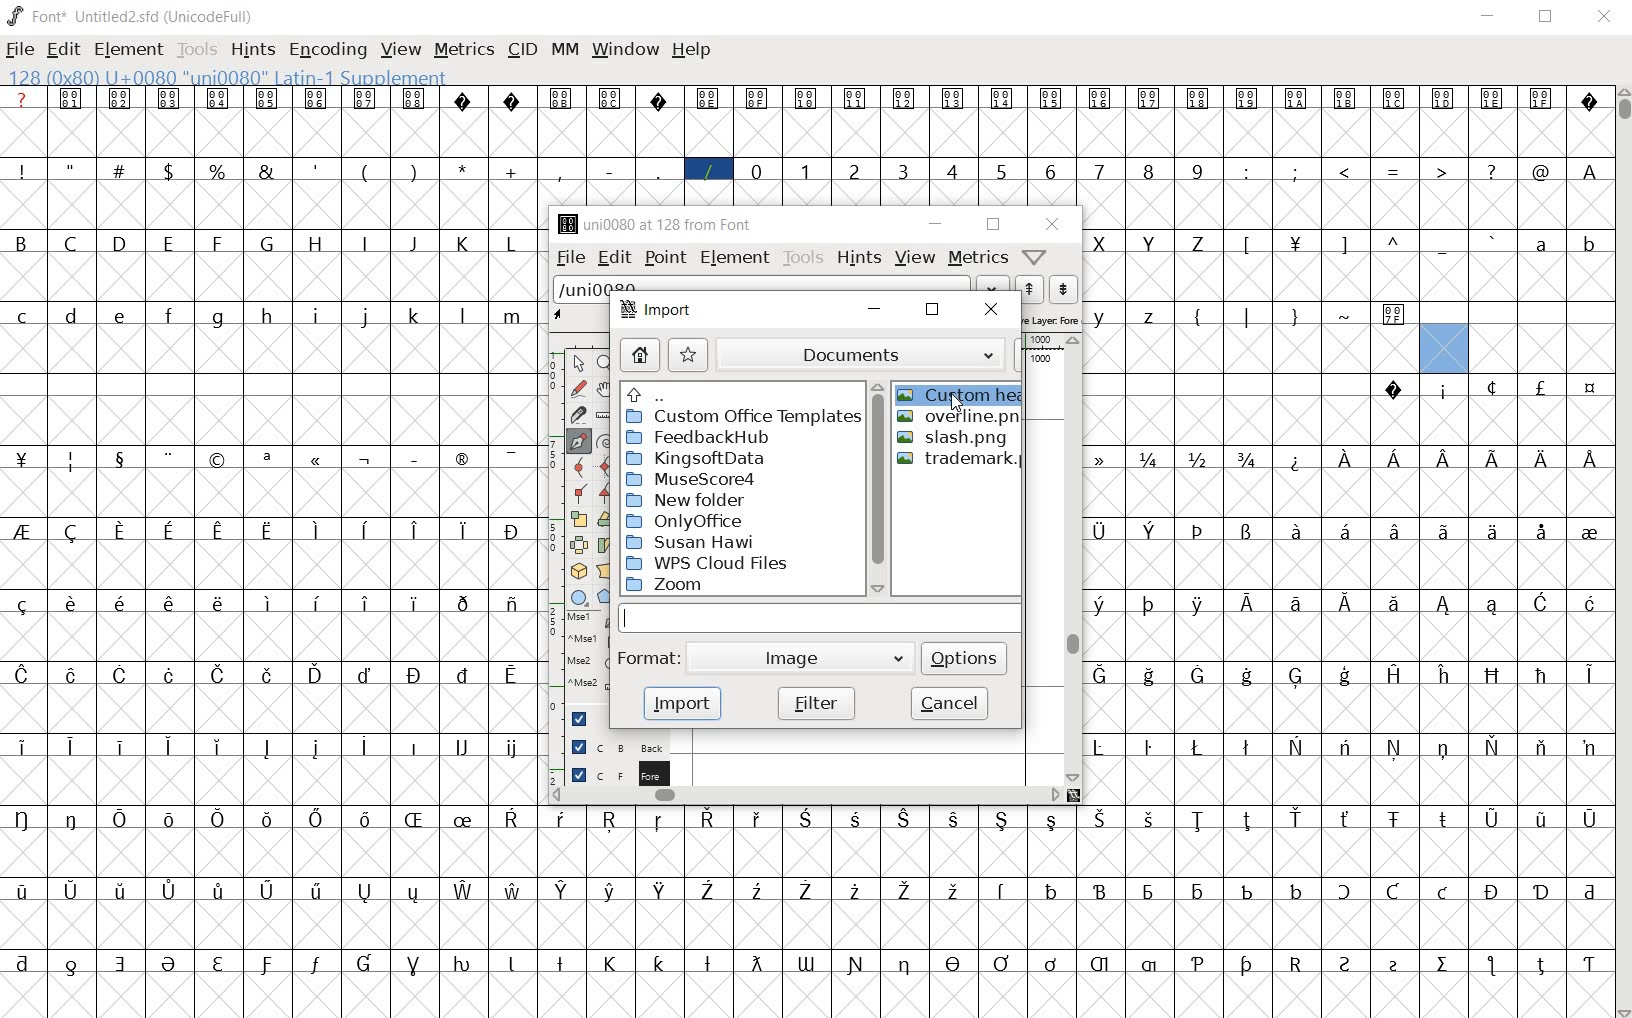 The width and height of the screenshot is (1632, 1018). Describe the element at coordinates (362, 746) in the screenshot. I see `glyph` at that location.